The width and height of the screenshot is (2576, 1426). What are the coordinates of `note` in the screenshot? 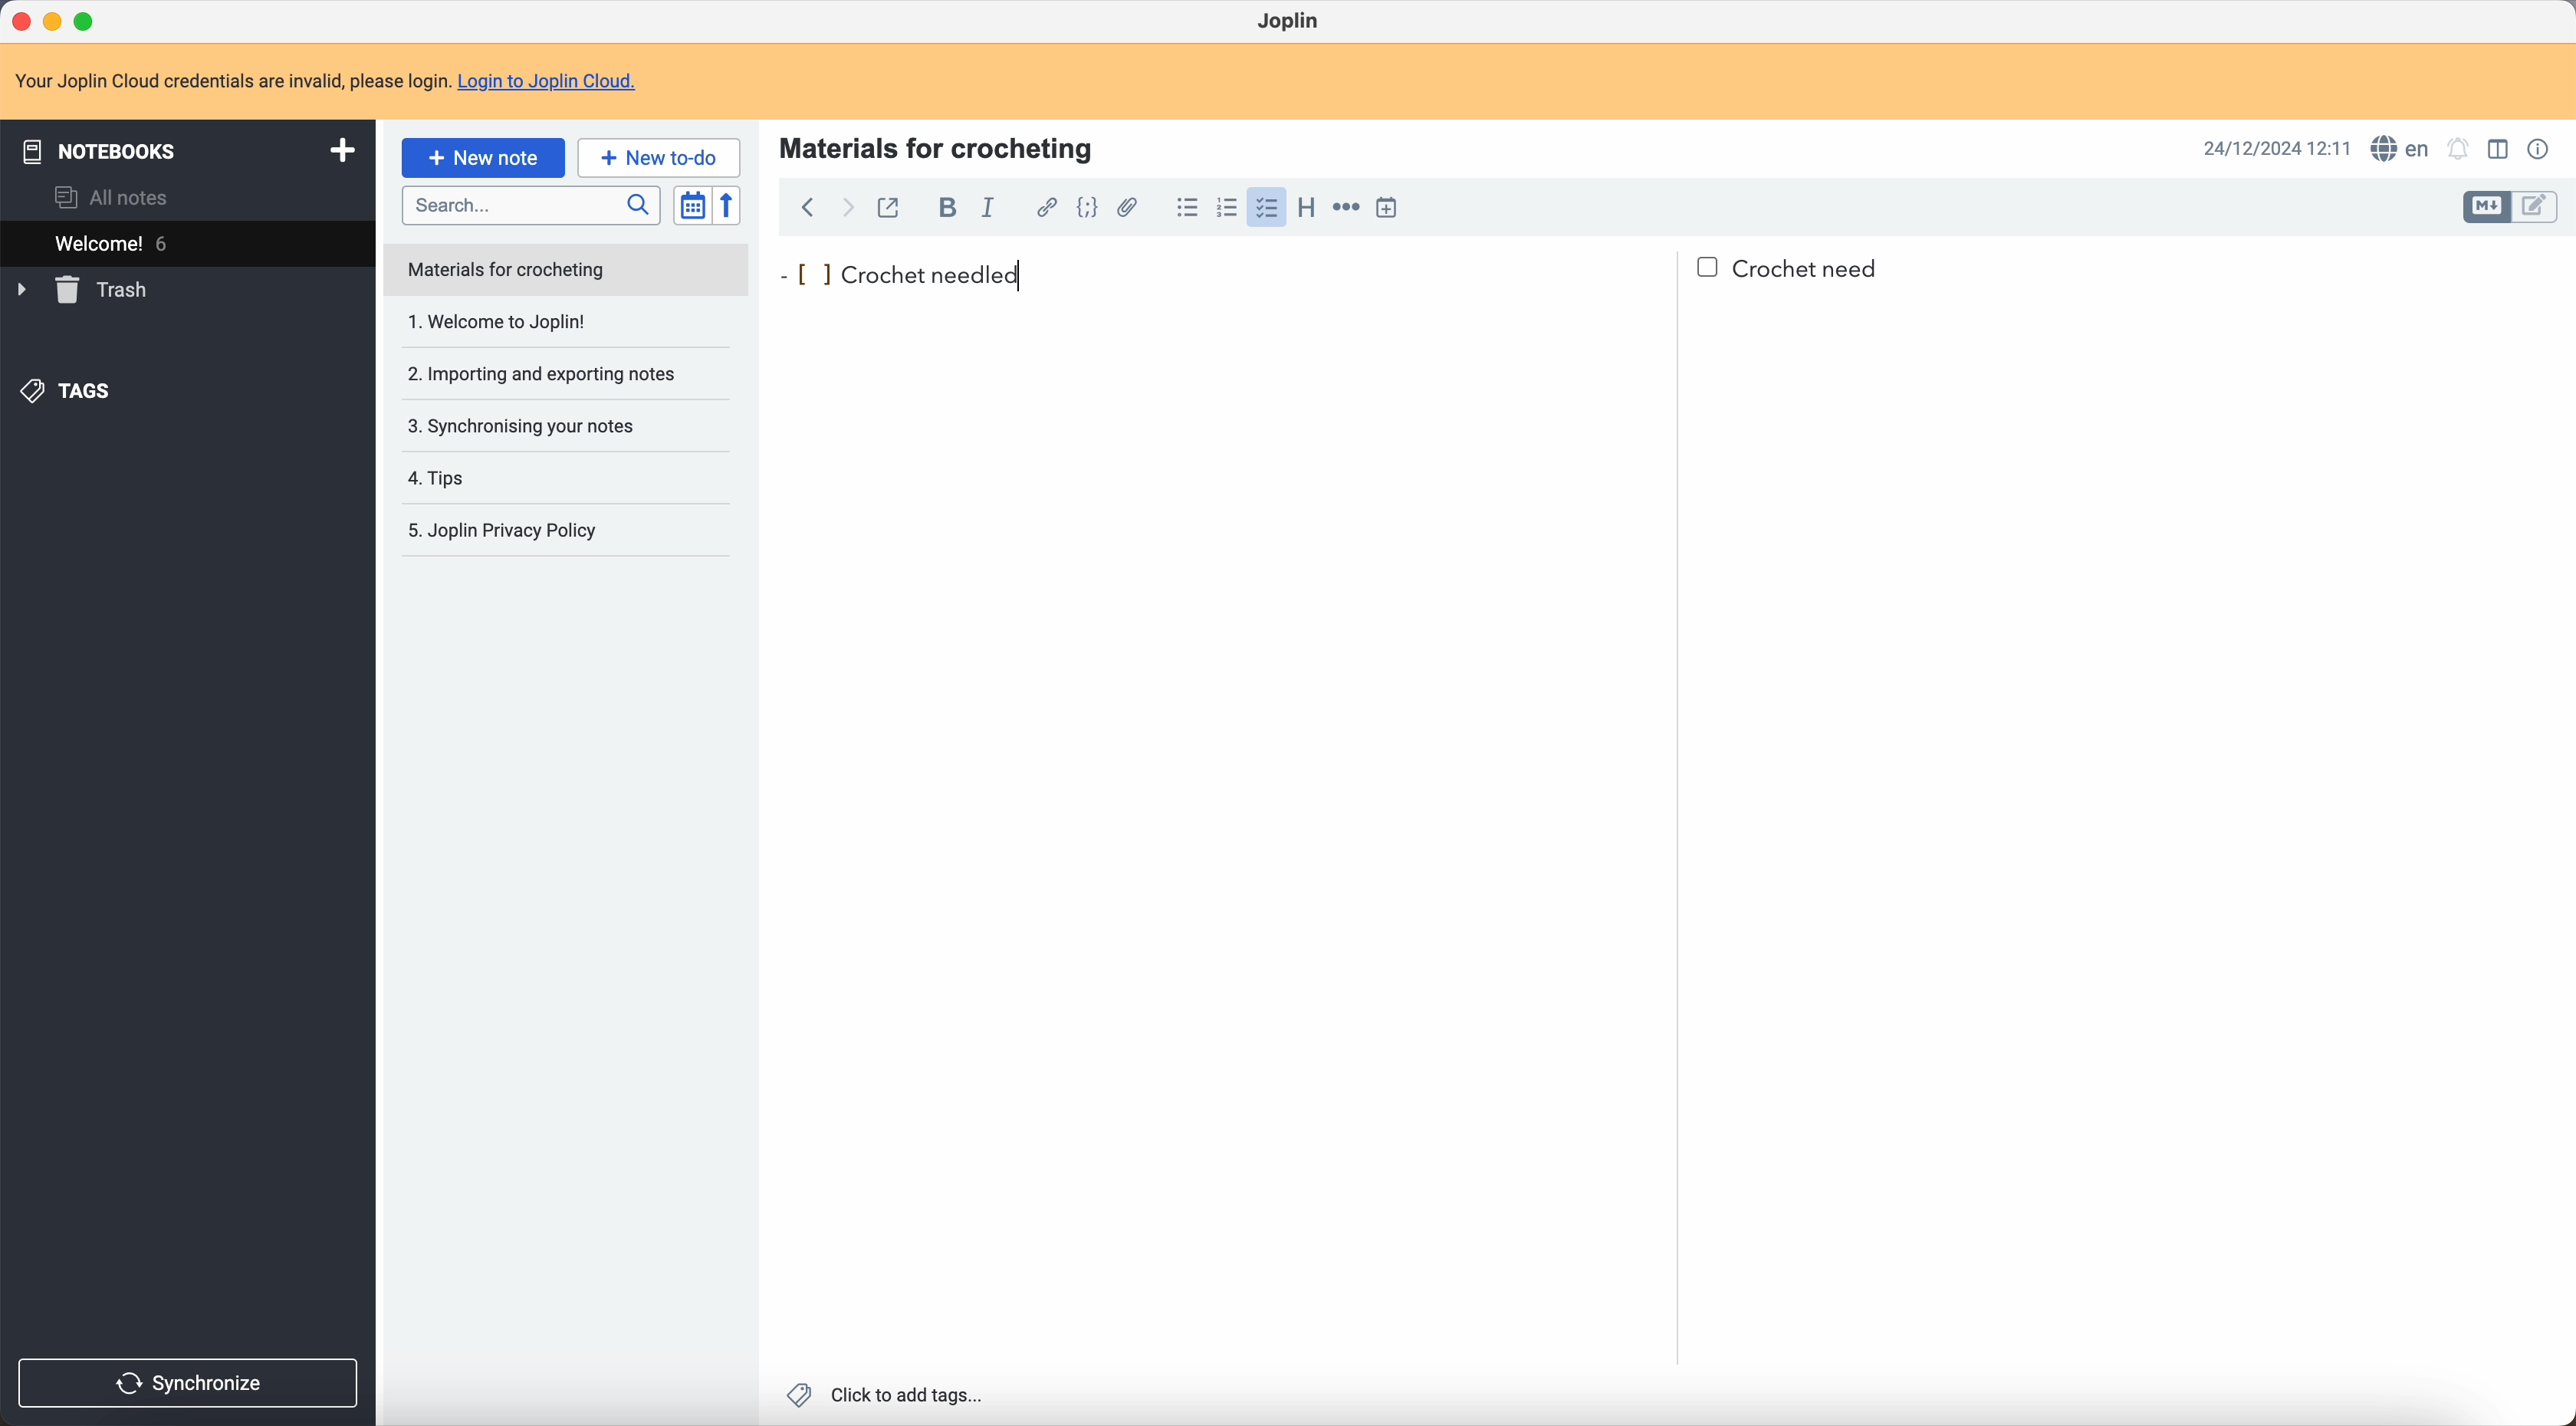 It's located at (327, 81).